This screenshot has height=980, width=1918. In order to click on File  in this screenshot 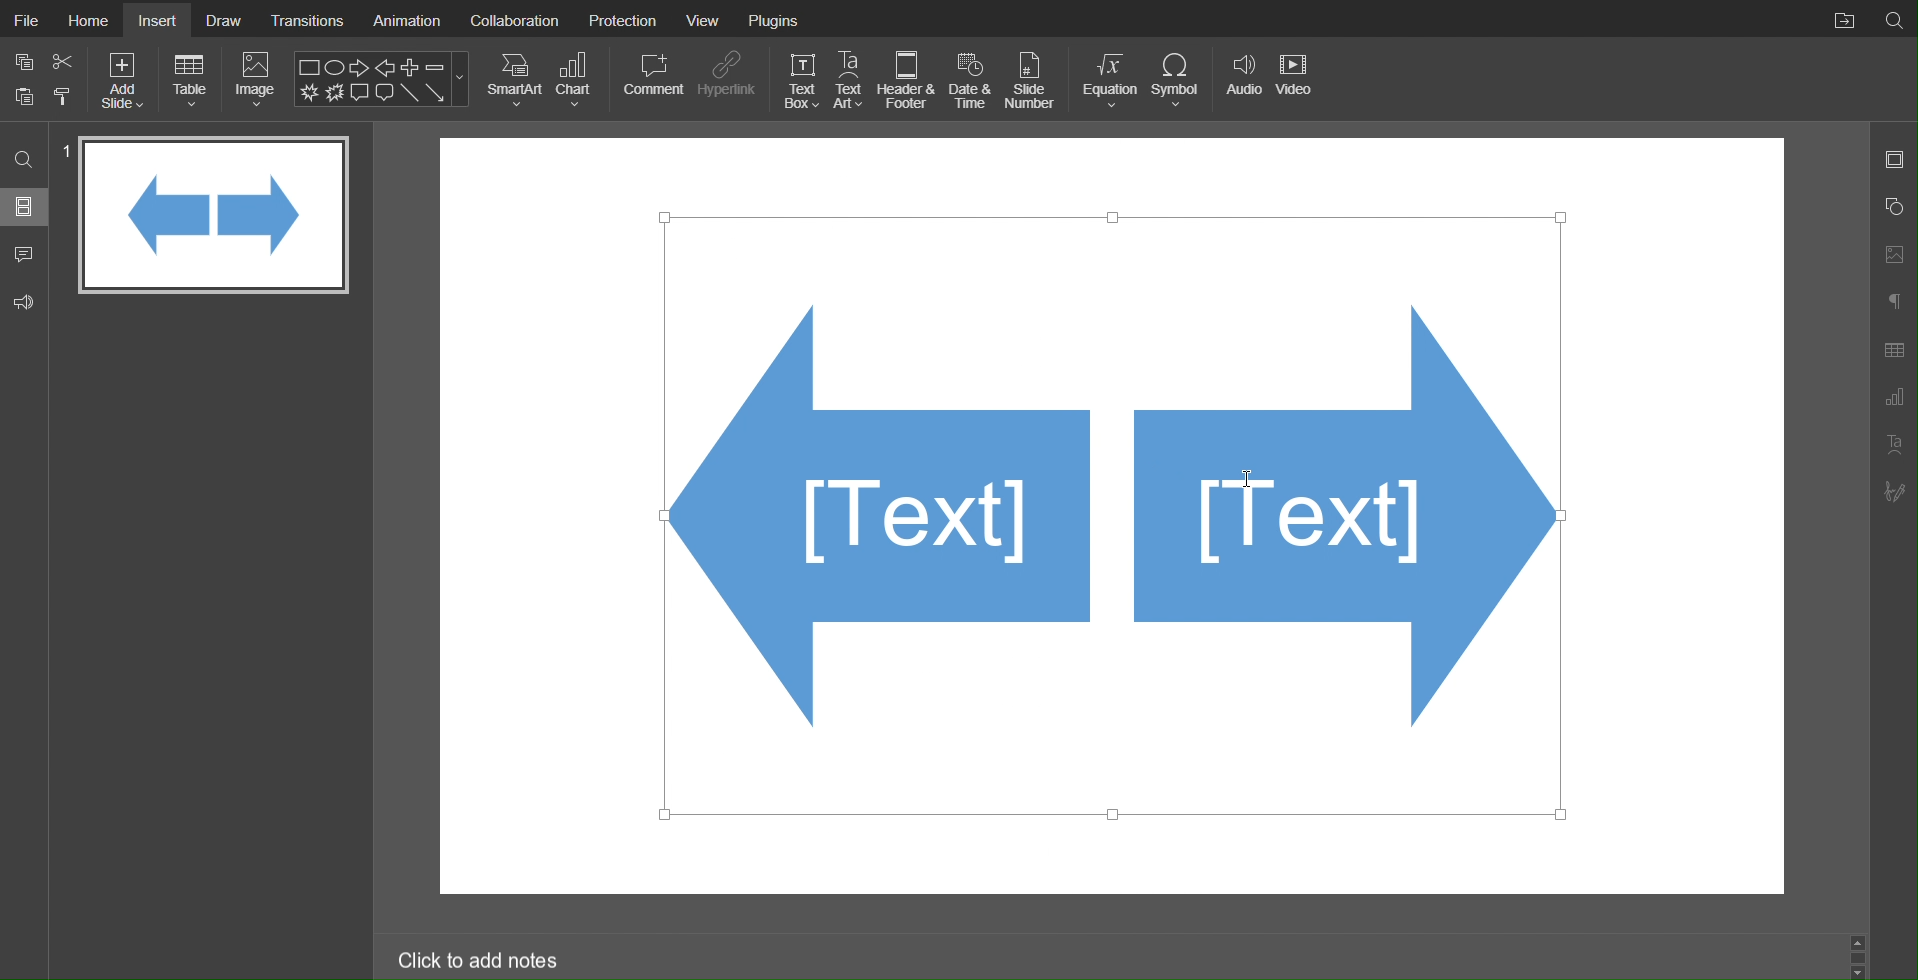, I will do `click(24, 18)`.